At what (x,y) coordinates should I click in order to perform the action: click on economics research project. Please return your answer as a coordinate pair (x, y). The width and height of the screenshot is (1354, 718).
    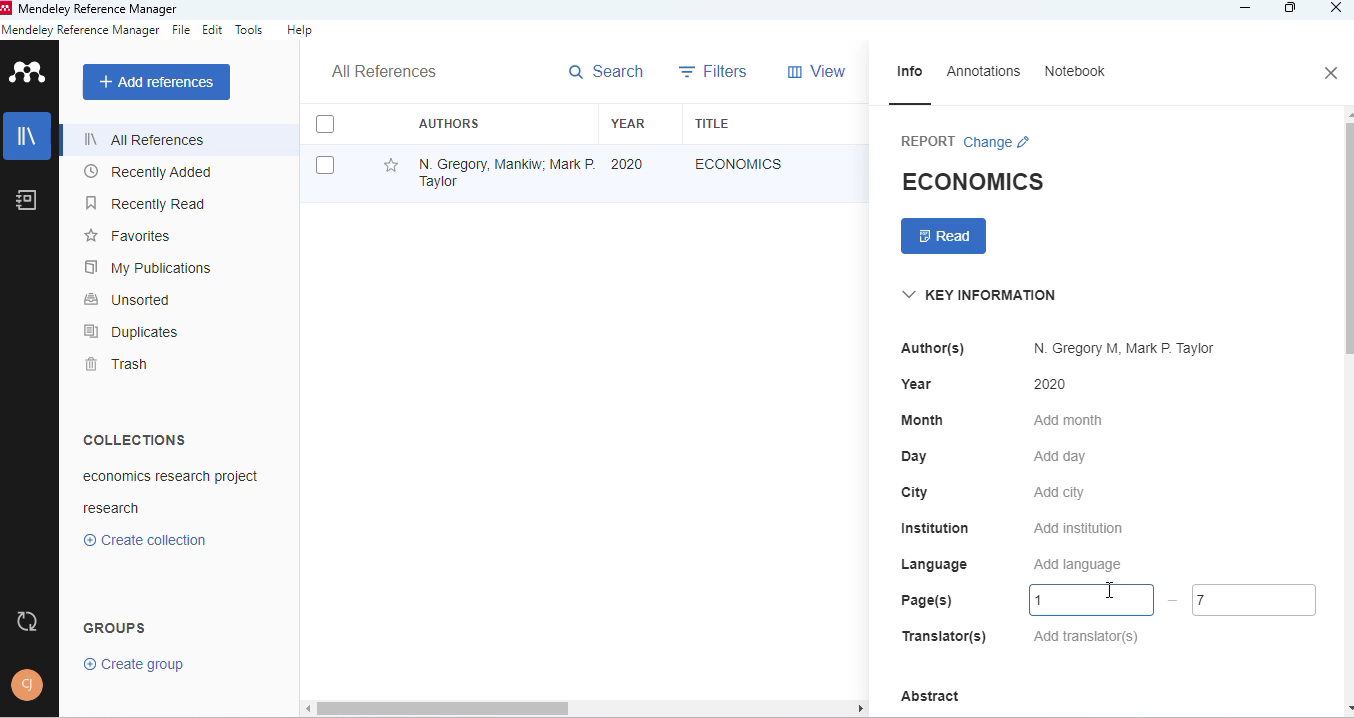
    Looking at the image, I should click on (172, 477).